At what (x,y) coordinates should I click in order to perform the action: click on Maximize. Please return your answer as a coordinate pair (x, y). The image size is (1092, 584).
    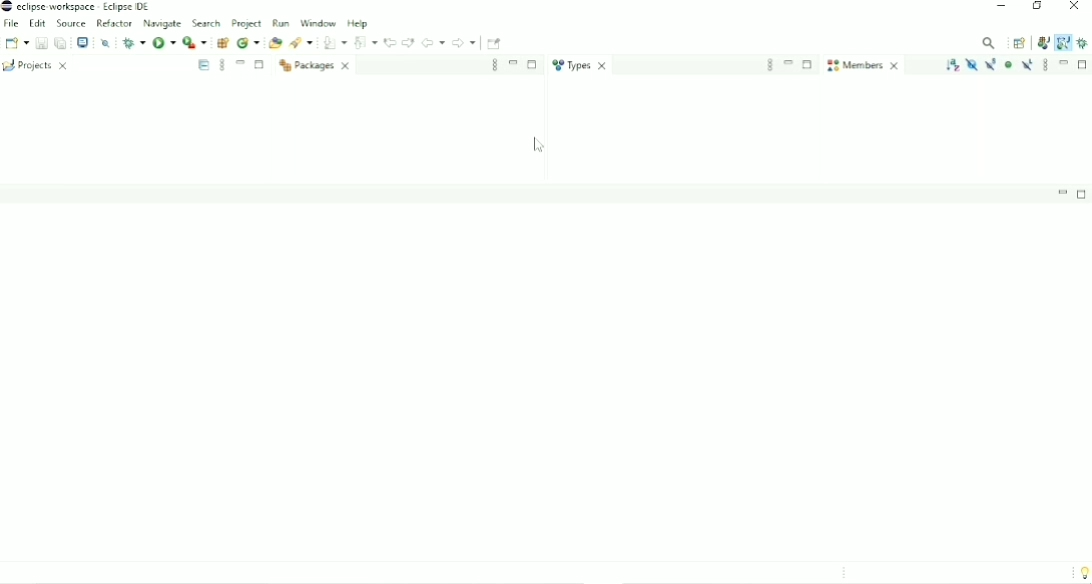
    Looking at the image, I should click on (532, 64).